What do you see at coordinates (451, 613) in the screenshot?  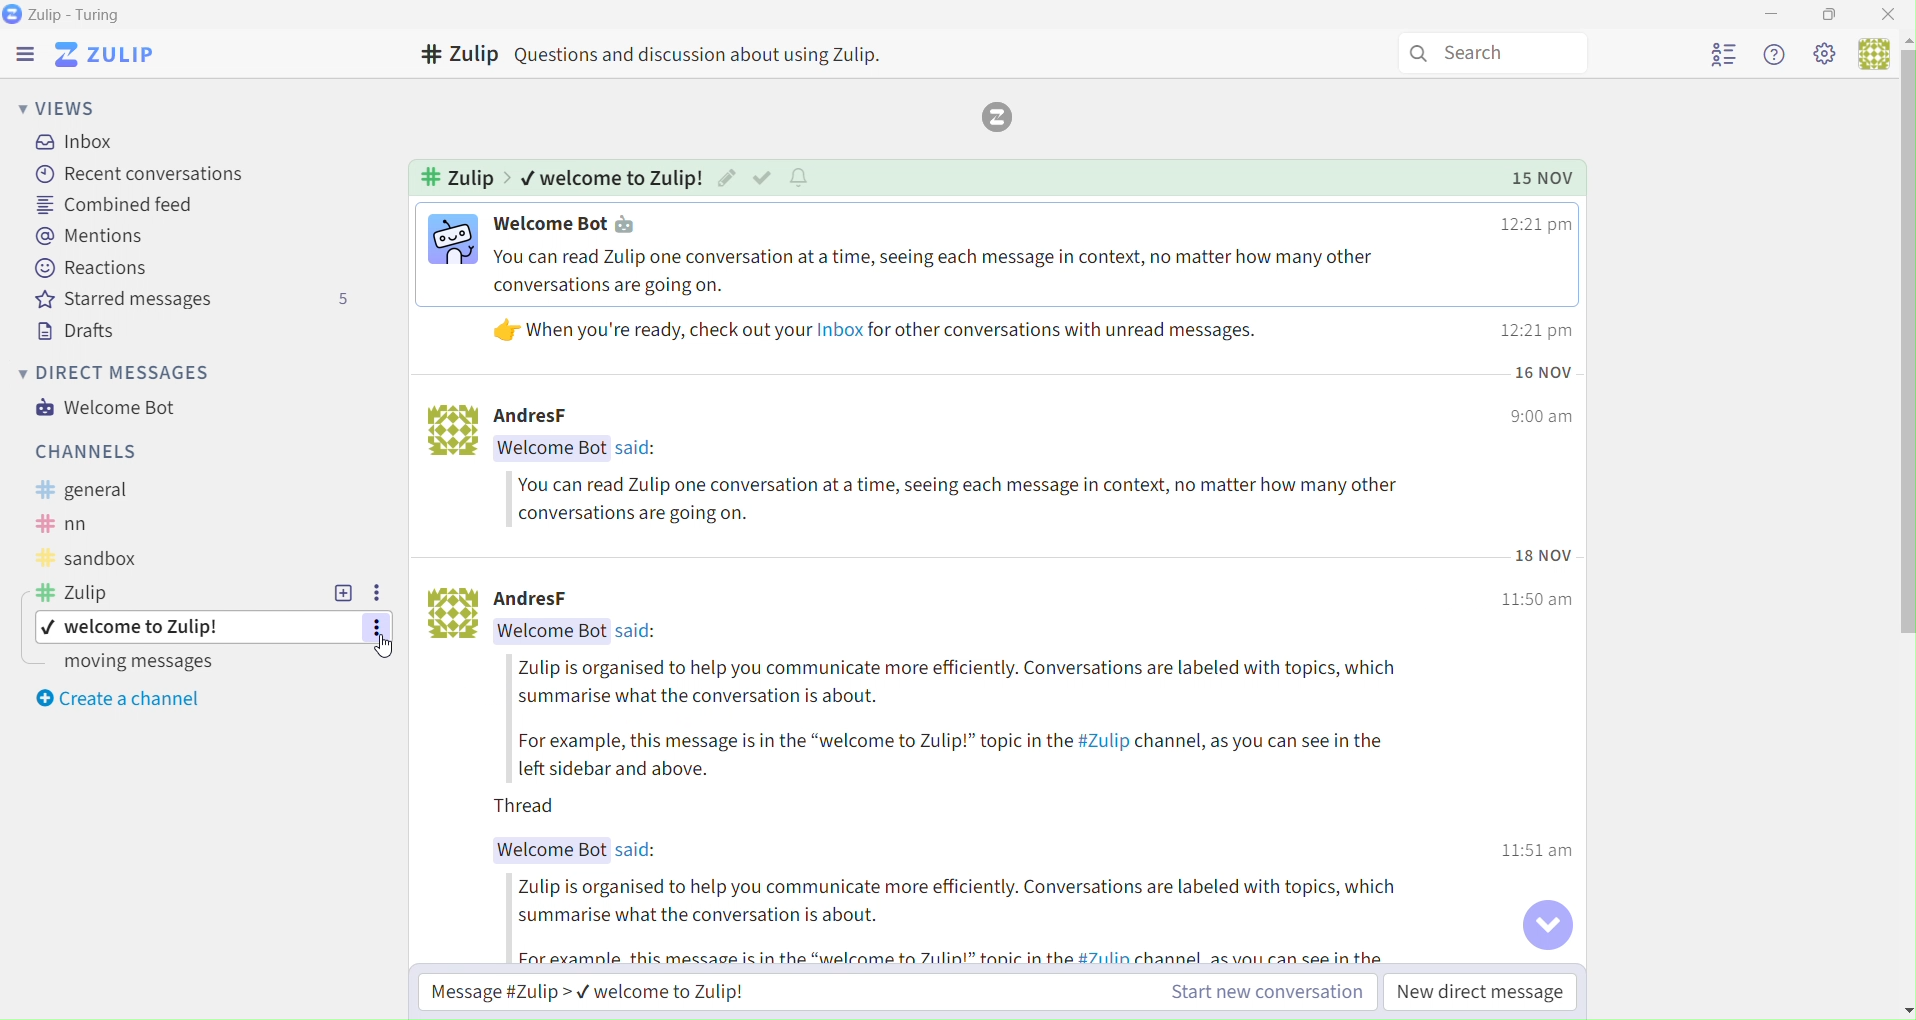 I see `Image` at bounding box center [451, 613].